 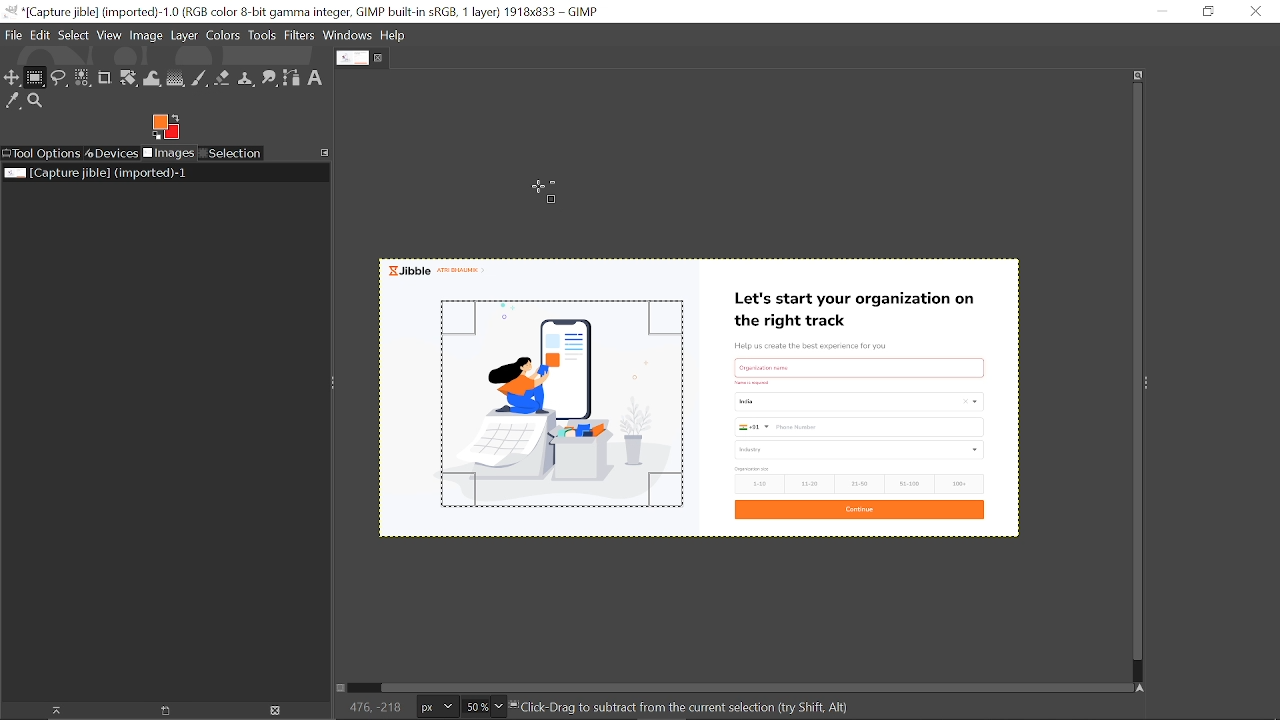 I want to click on 21-50, so click(x=860, y=483).